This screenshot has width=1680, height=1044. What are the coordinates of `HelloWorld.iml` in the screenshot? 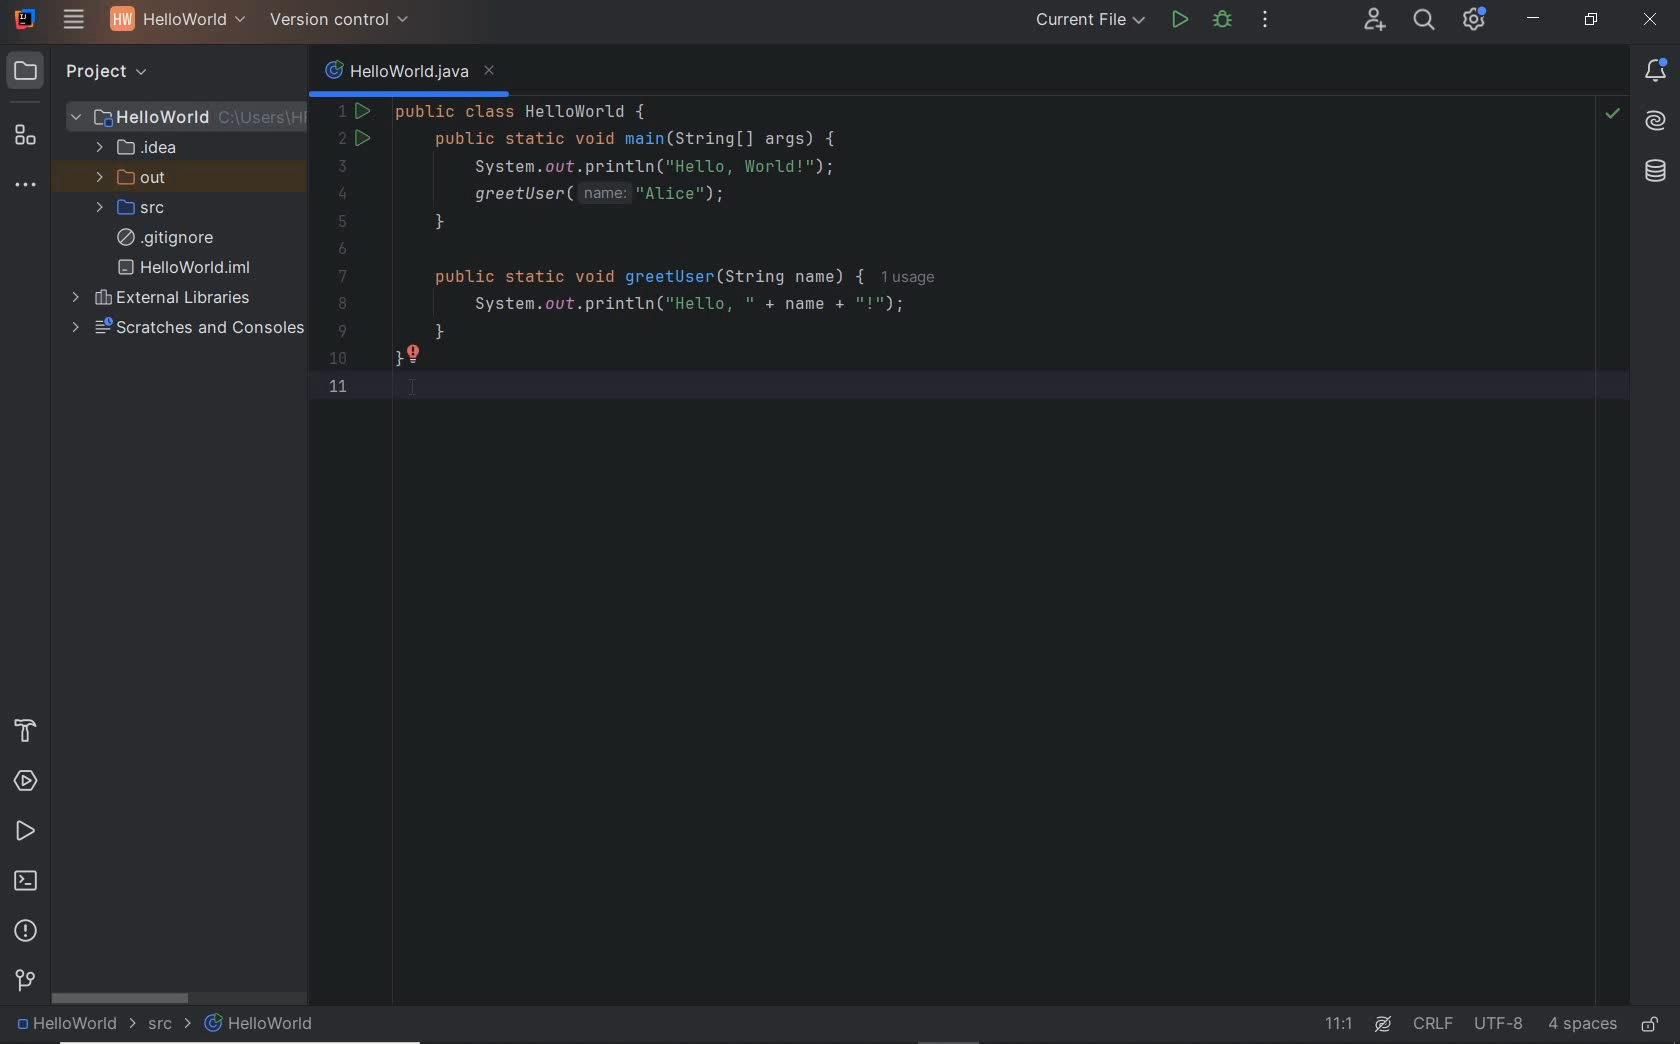 It's located at (186, 267).